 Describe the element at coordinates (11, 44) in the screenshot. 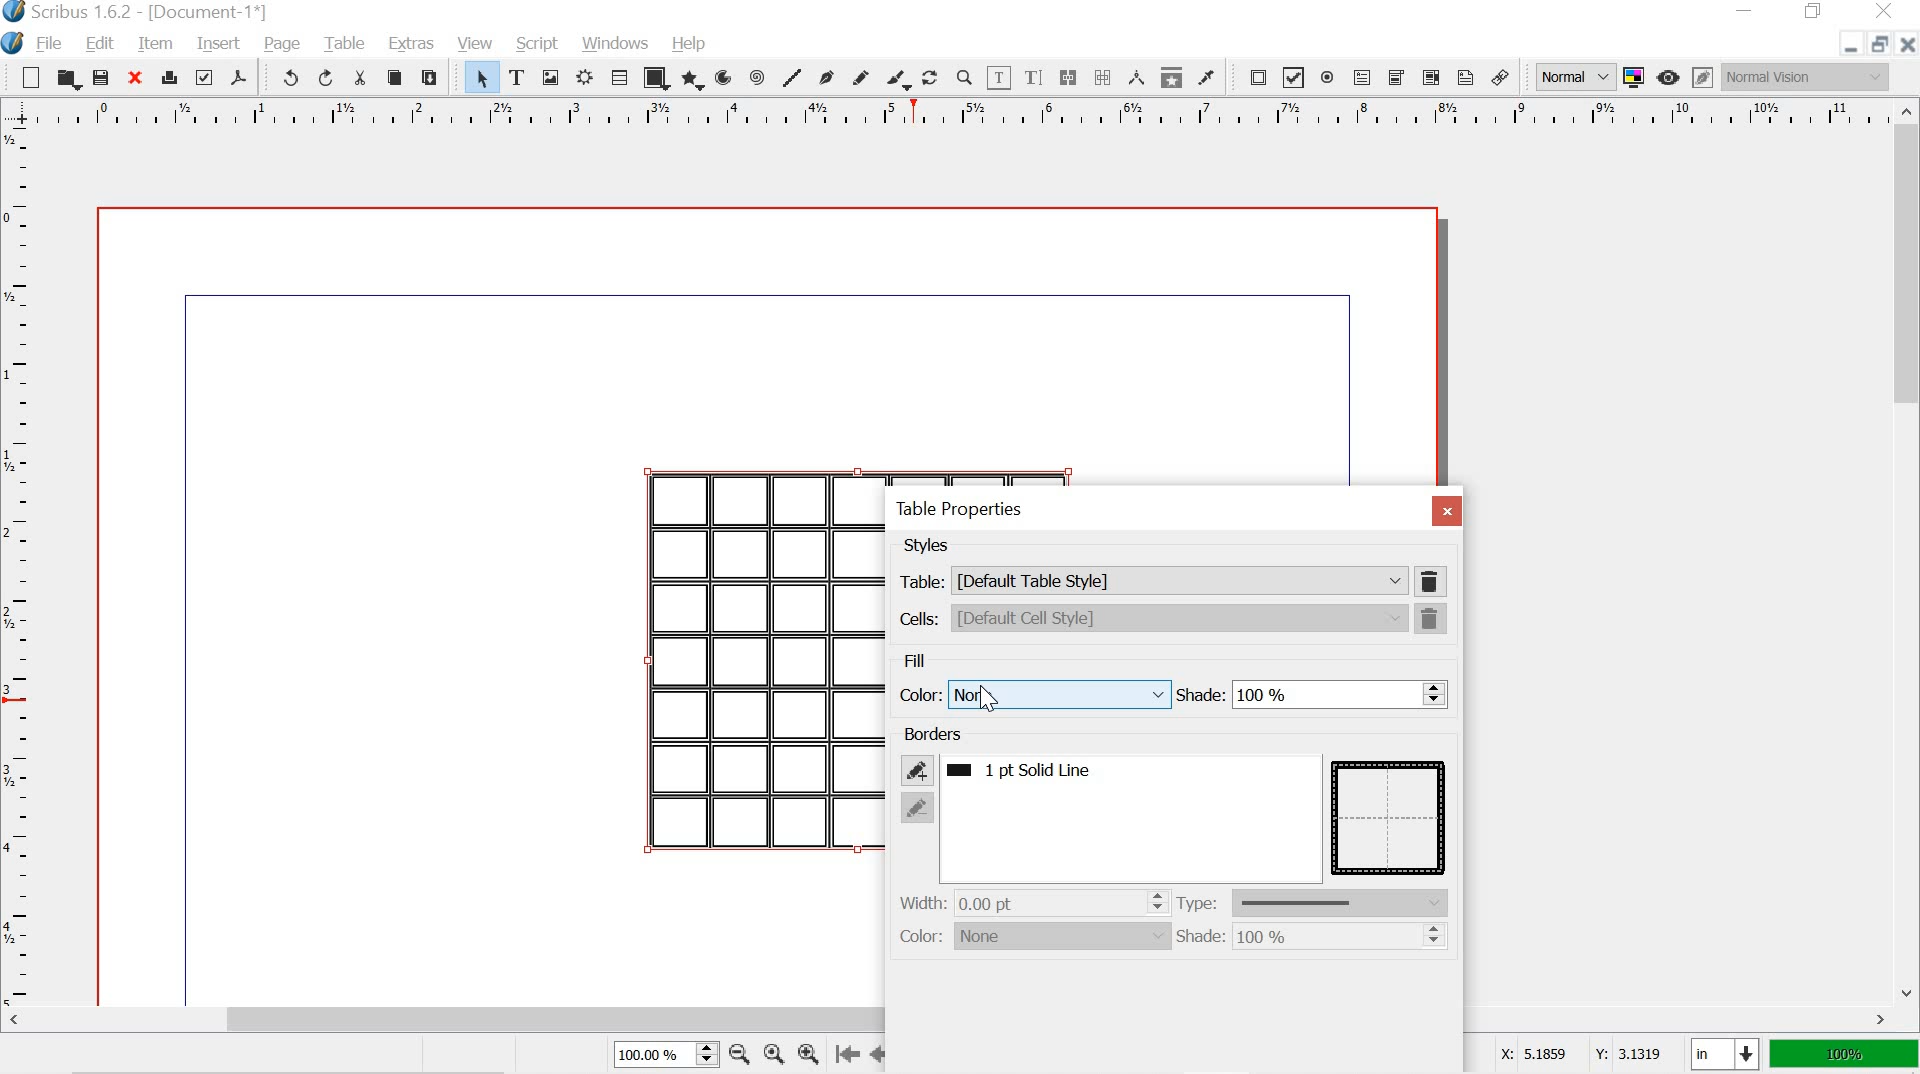

I see `logo` at that location.